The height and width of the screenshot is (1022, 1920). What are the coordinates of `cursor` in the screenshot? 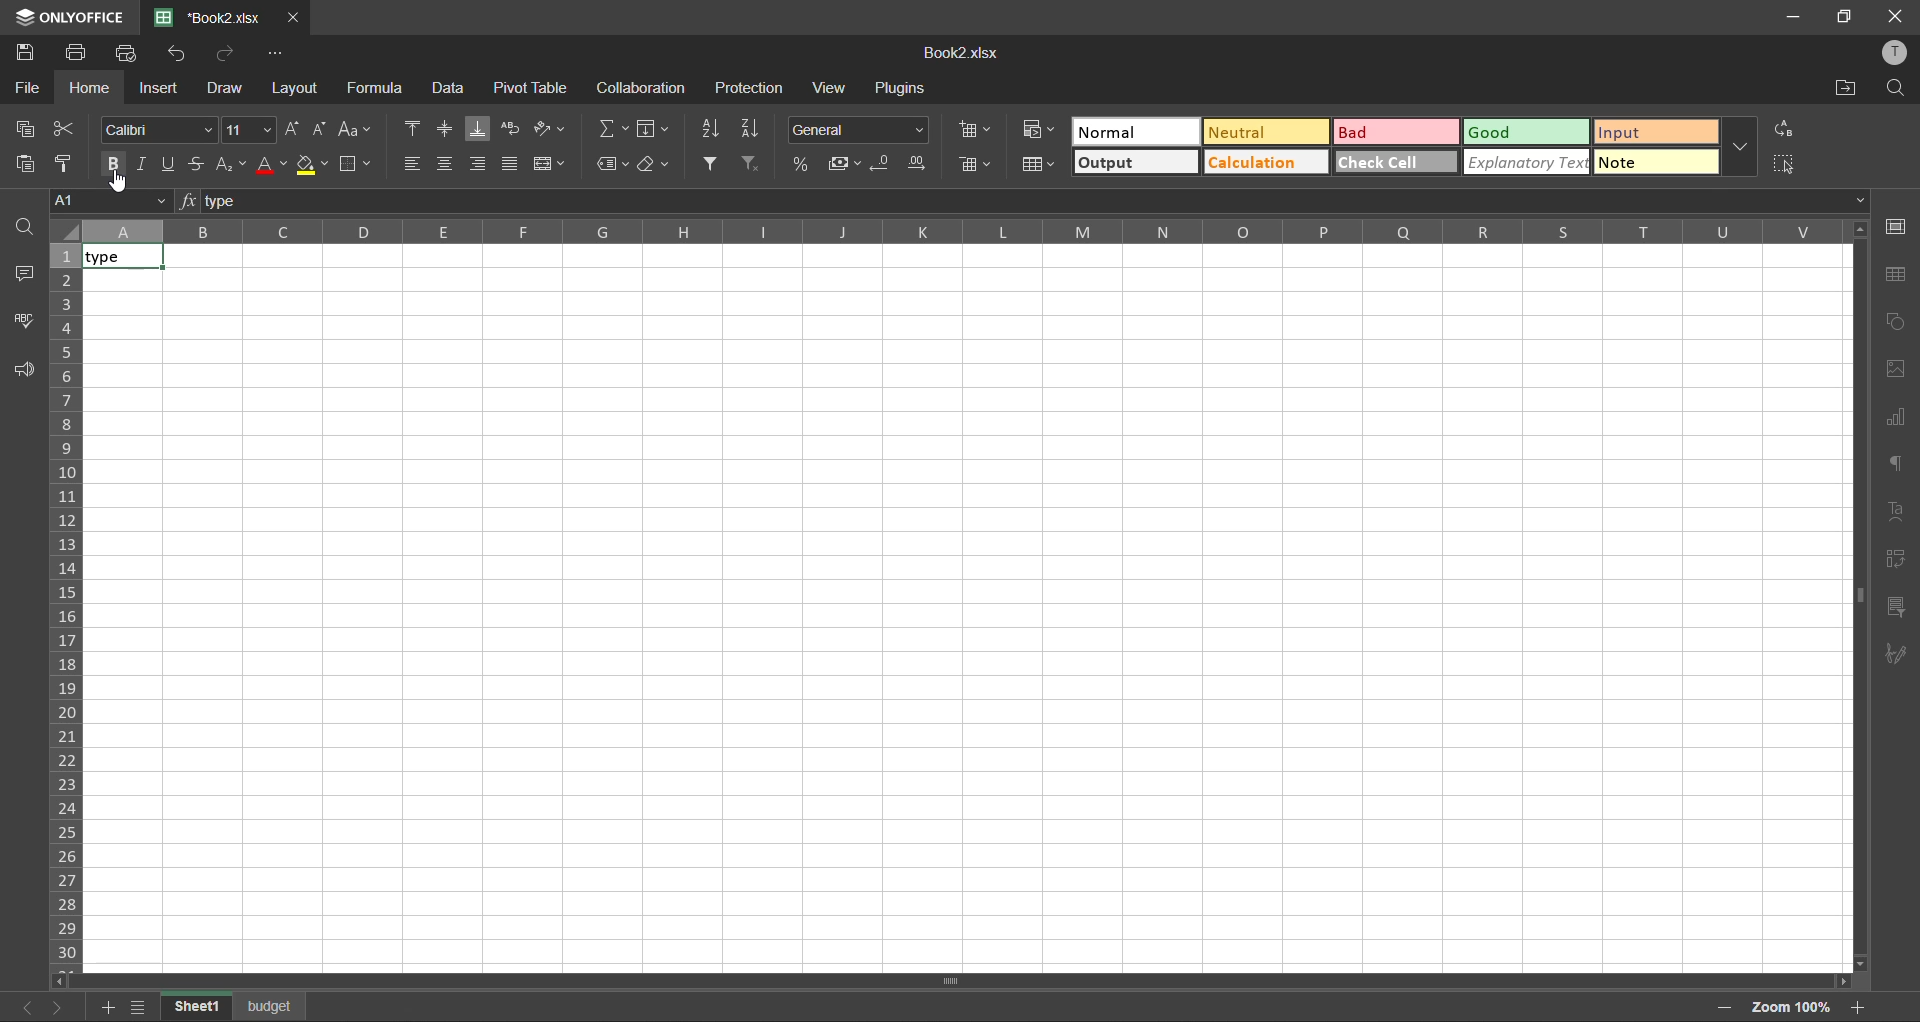 It's located at (124, 180).